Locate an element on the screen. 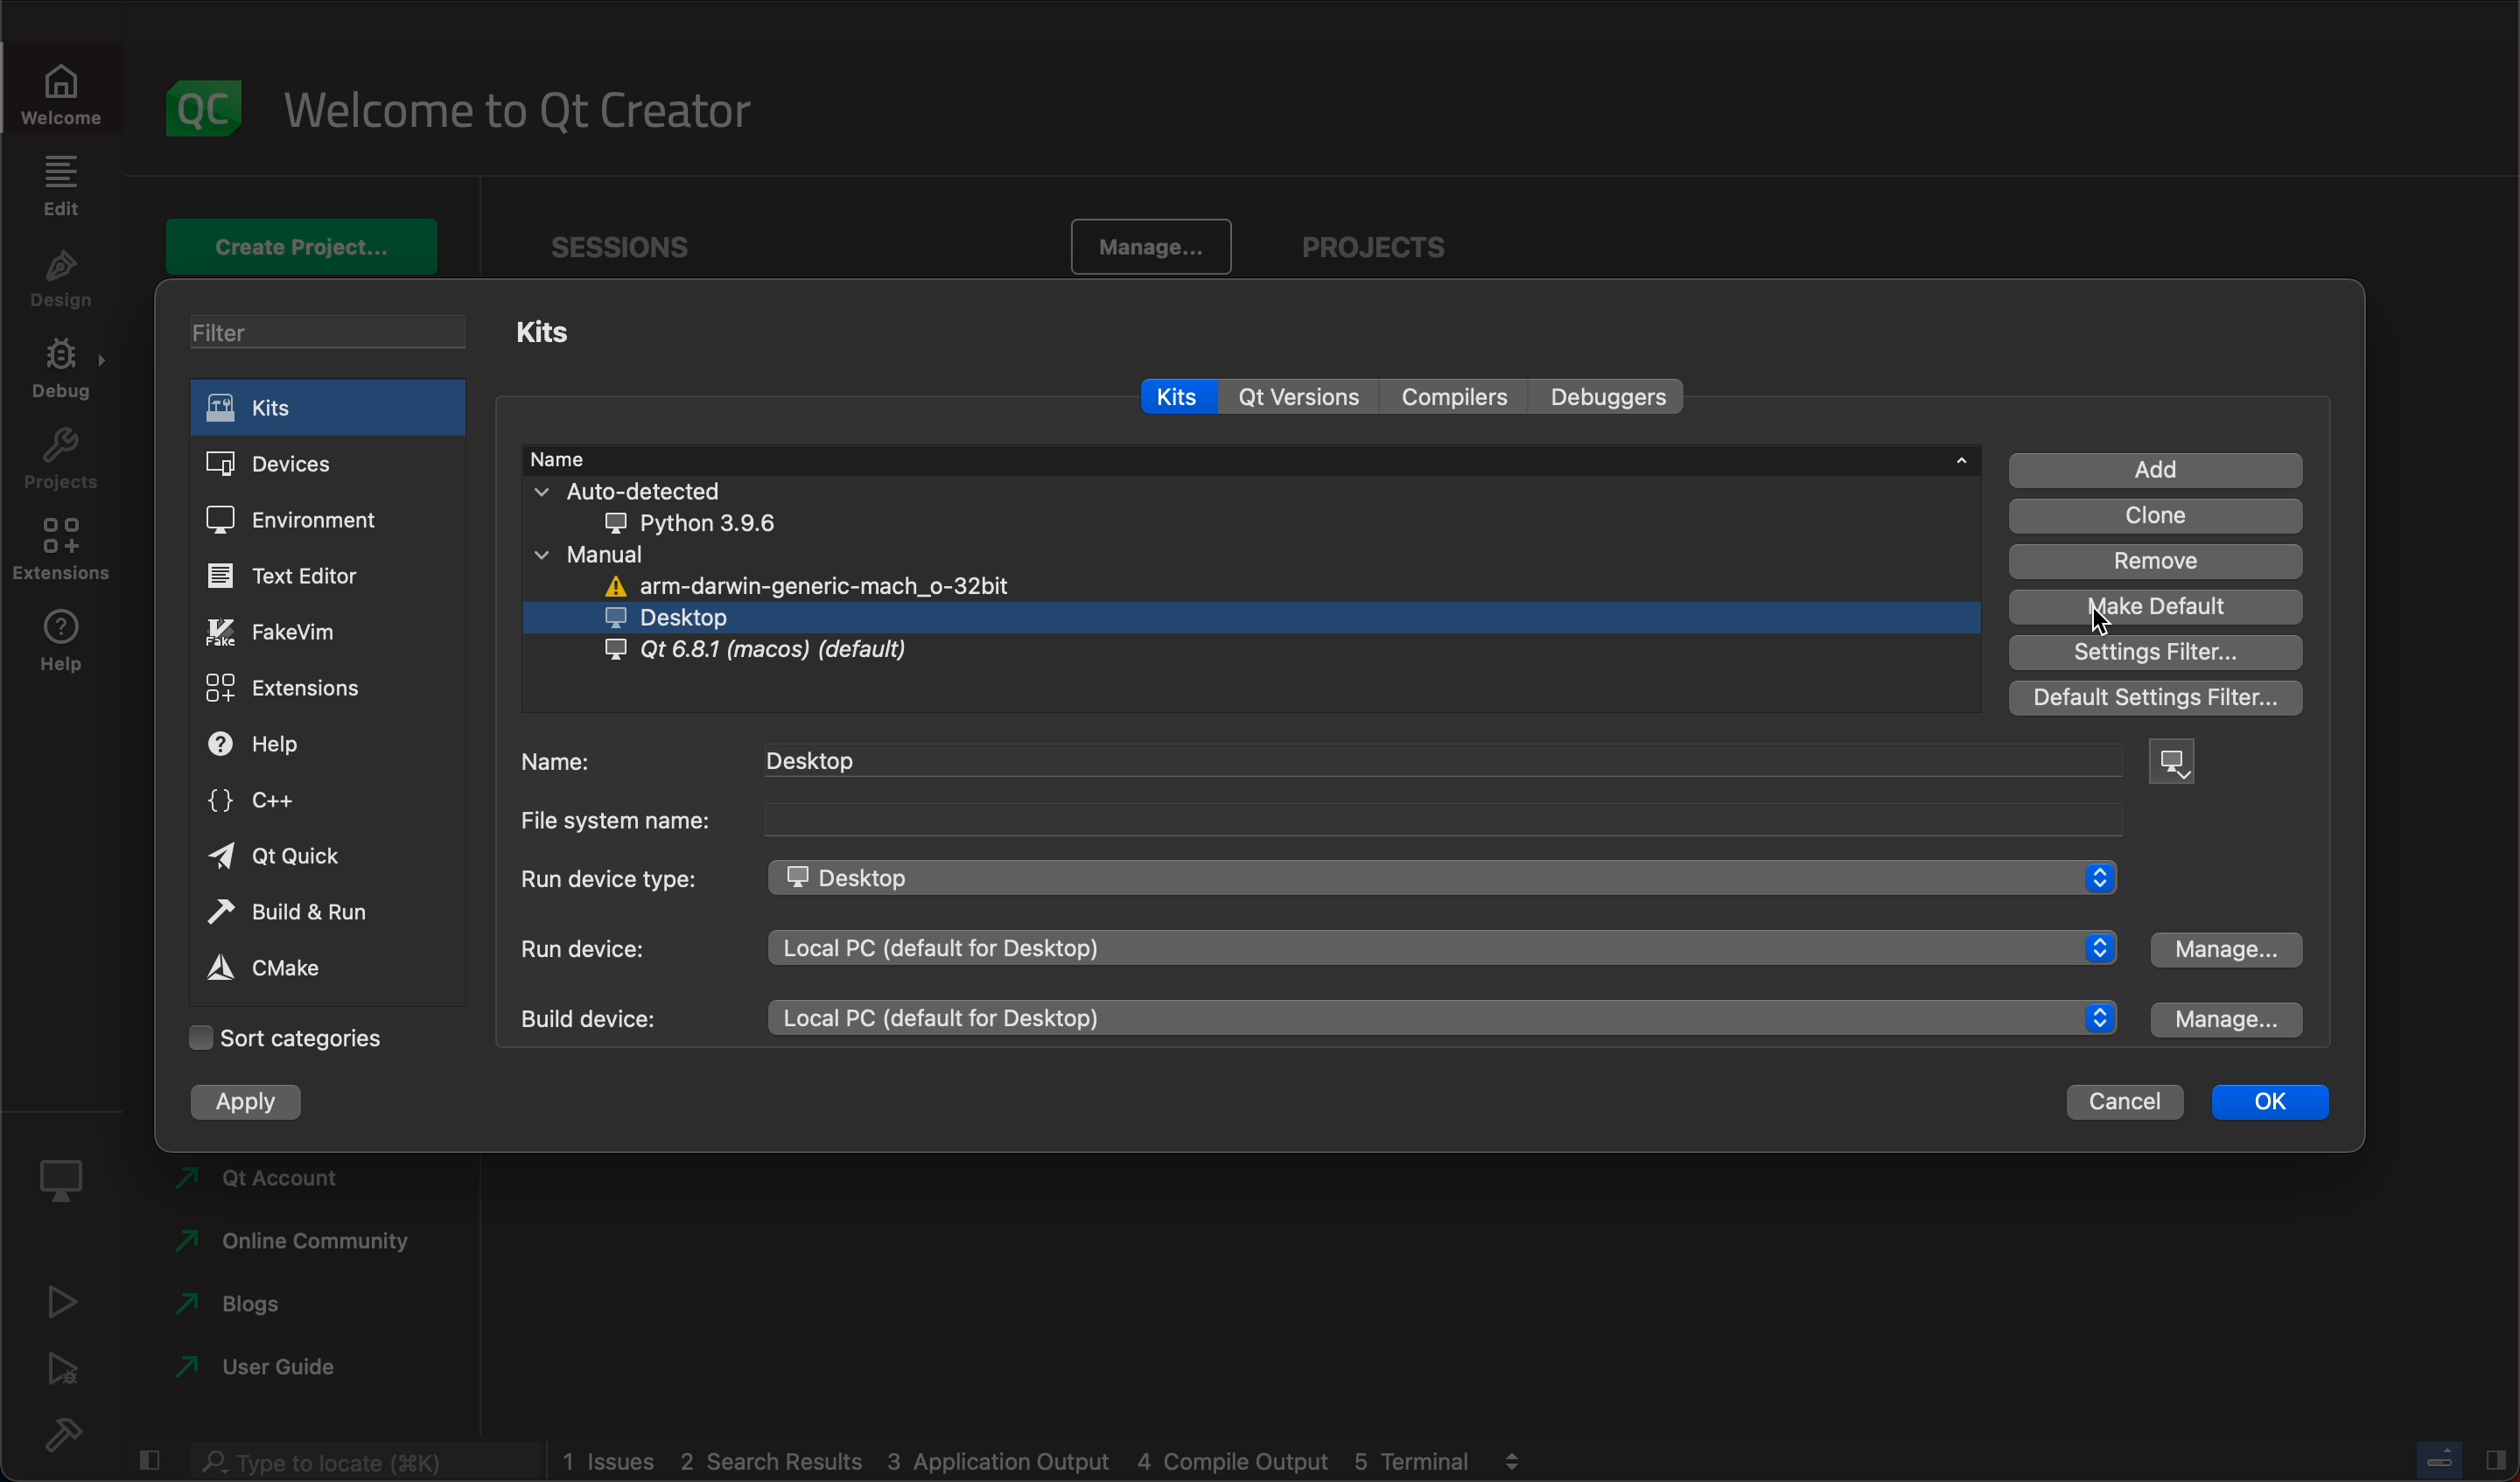 This screenshot has height=1482, width=2520. Type to locate (K) is located at coordinates (361, 1461).